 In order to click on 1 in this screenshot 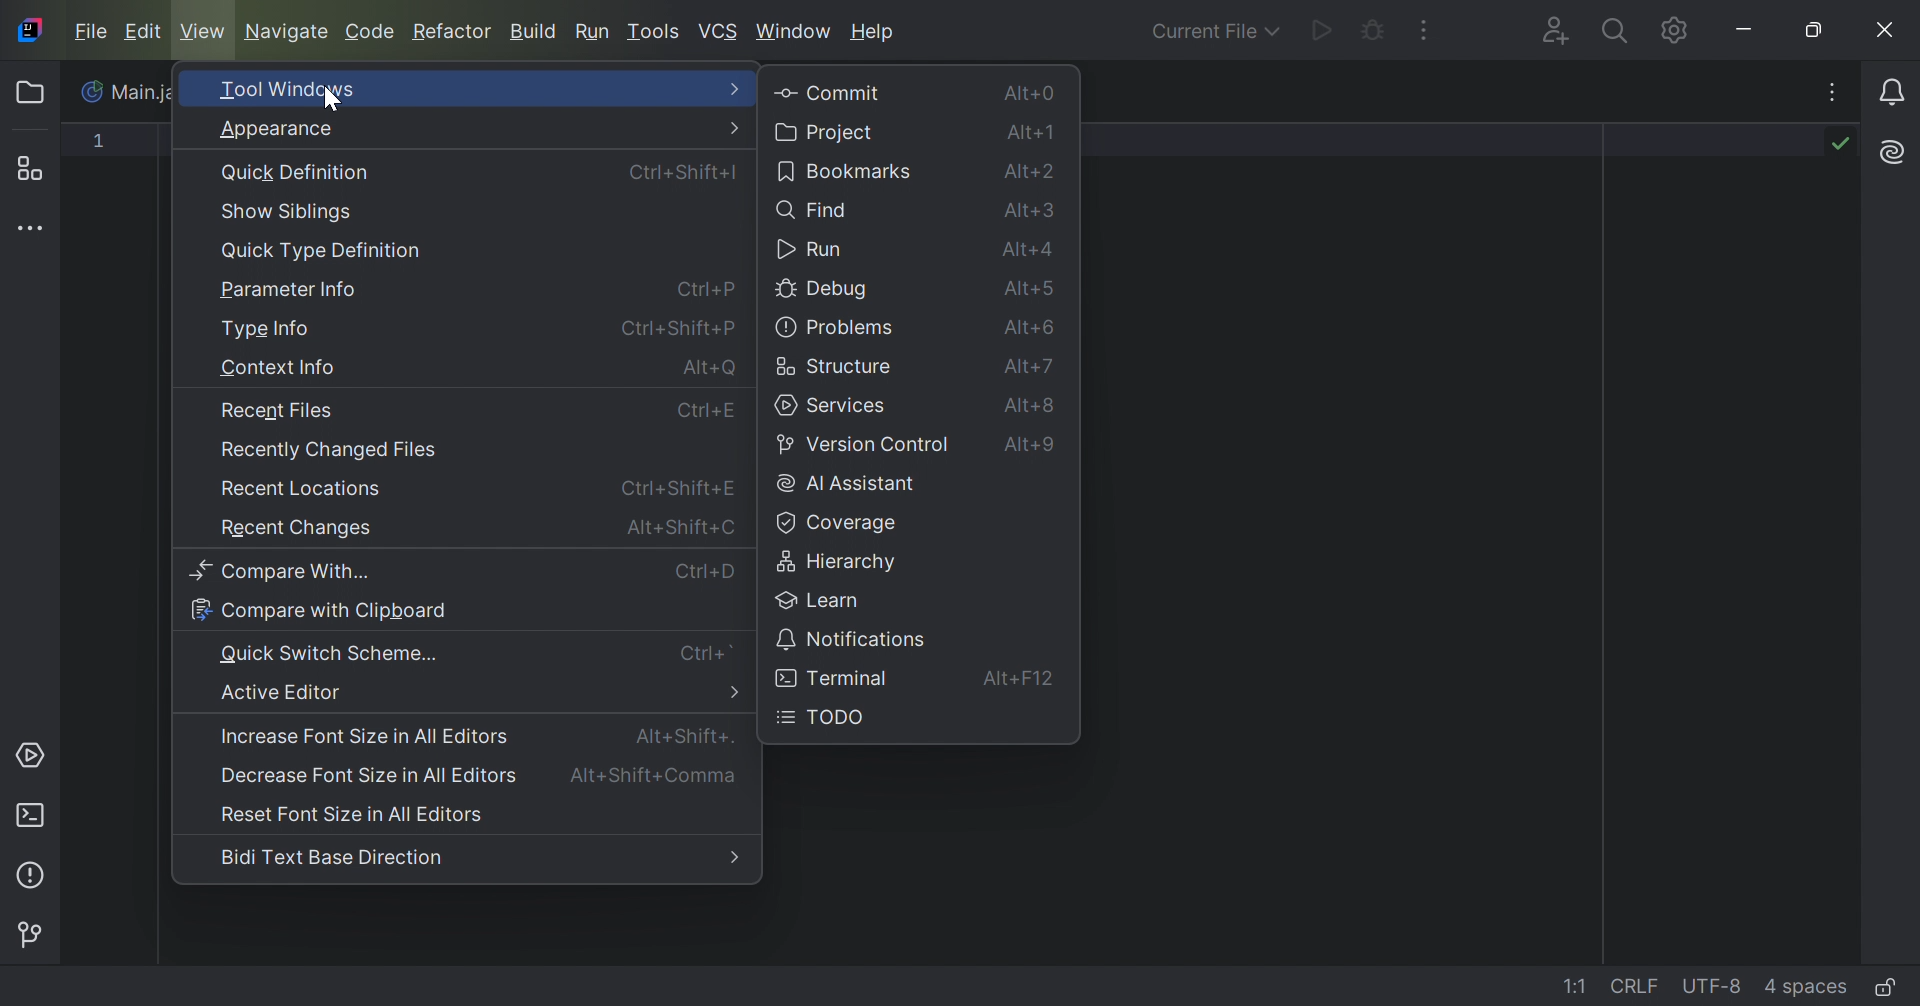, I will do `click(101, 145)`.